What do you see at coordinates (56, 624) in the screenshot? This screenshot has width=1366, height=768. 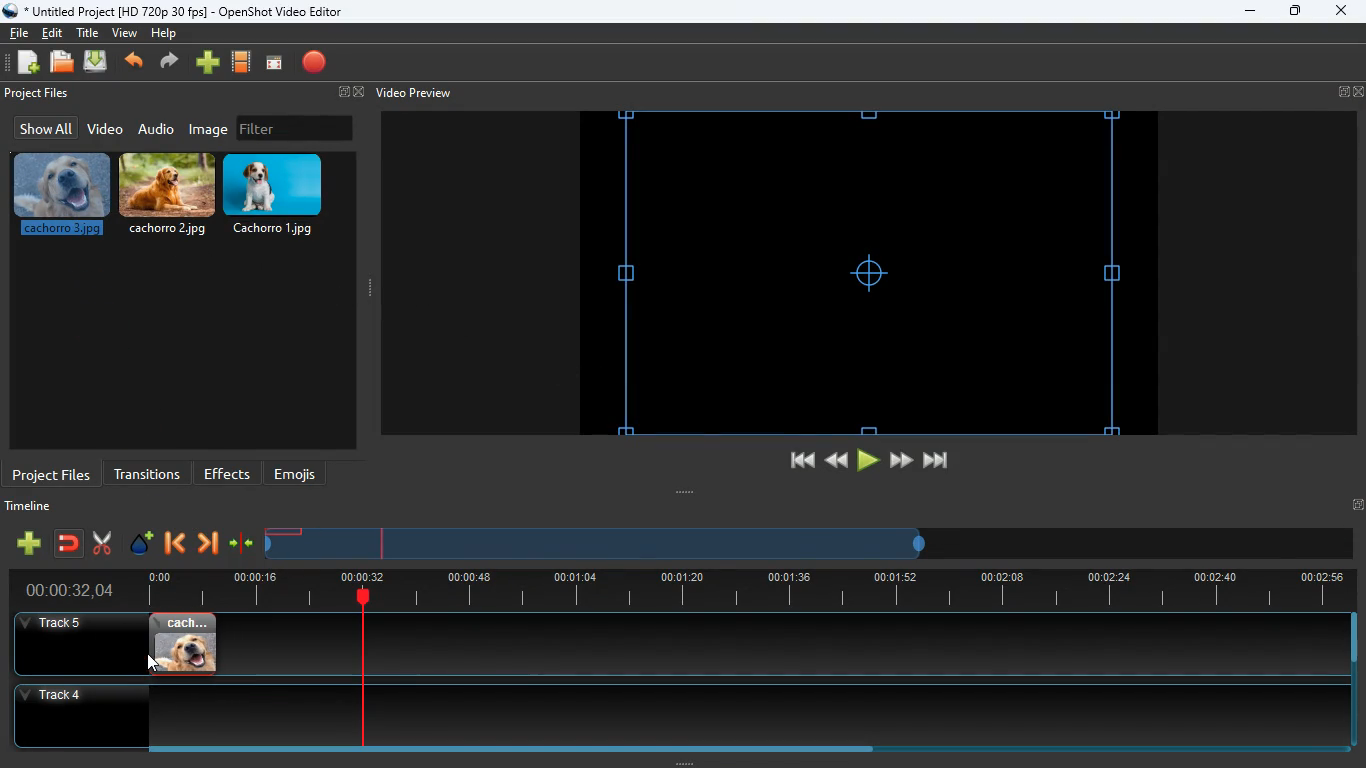 I see `track 5` at bounding box center [56, 624].